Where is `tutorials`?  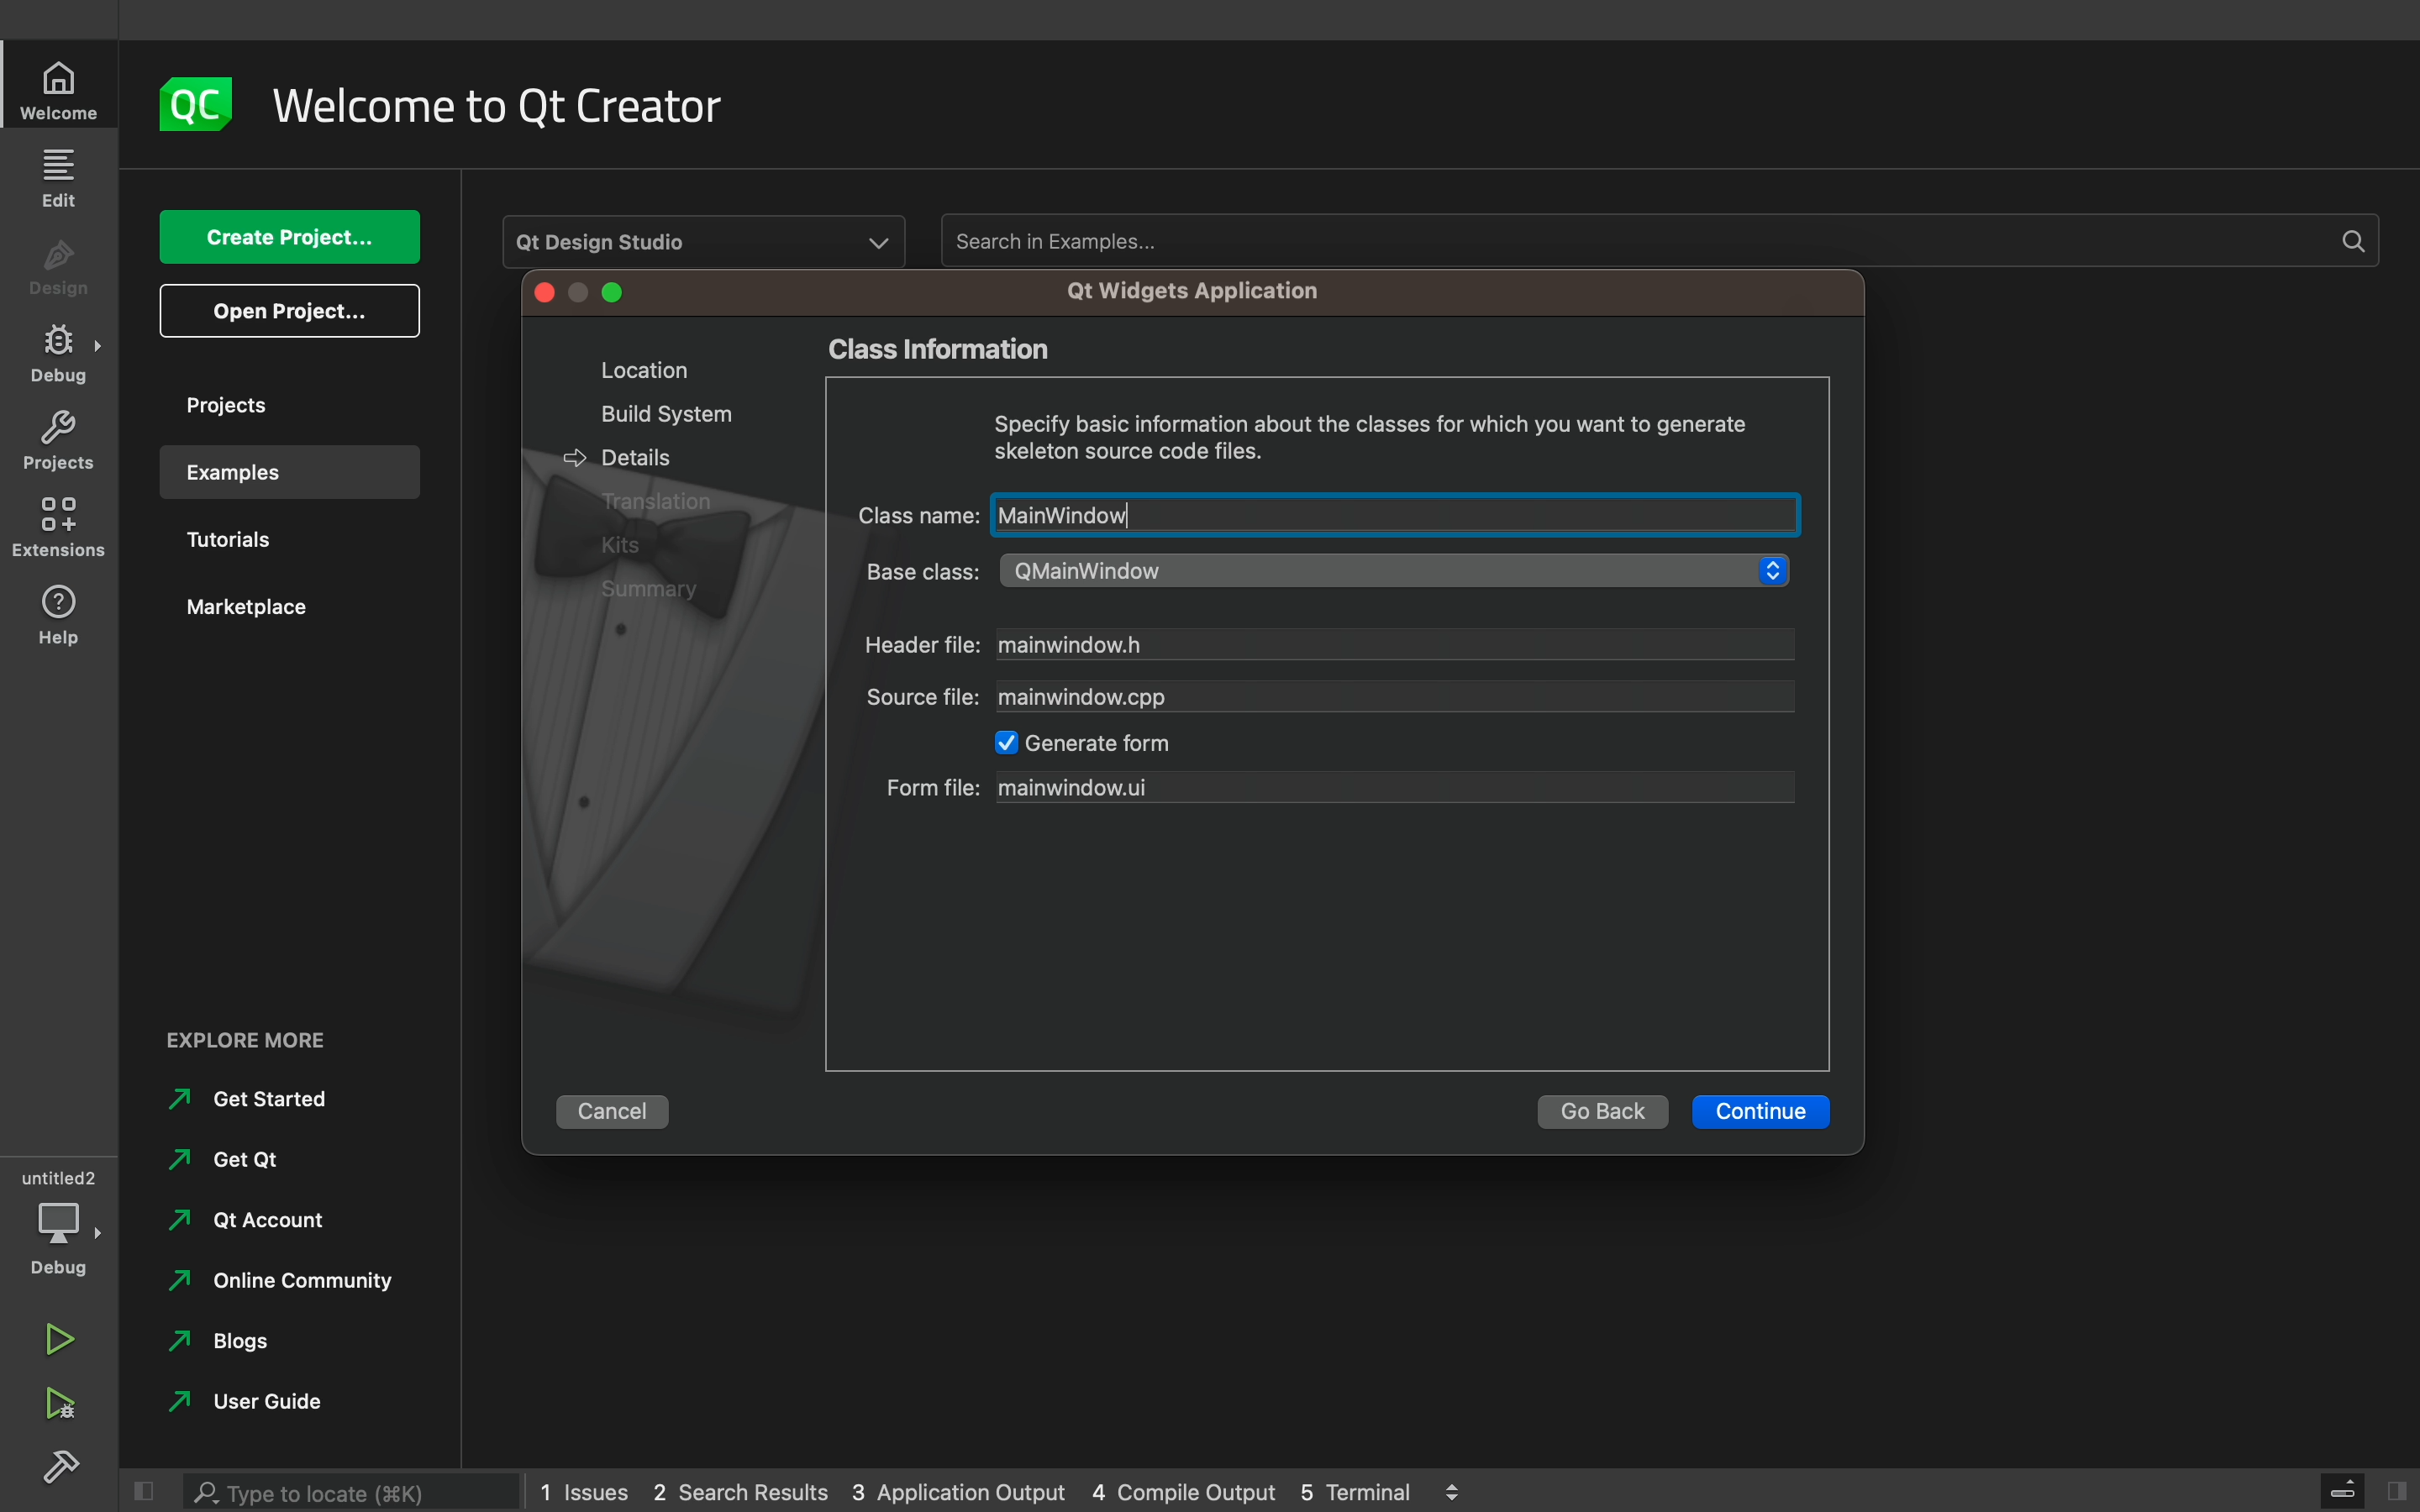
tutorials is located at coordinates (270, 543).